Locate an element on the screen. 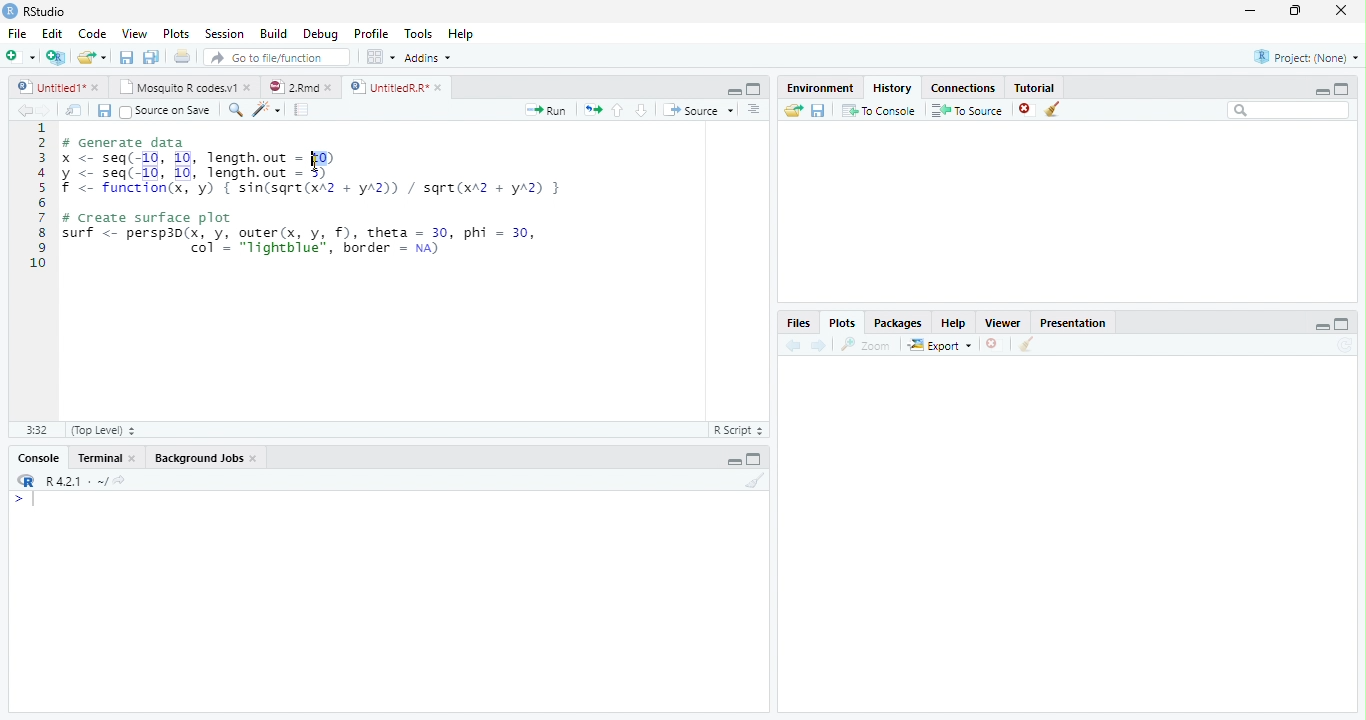  close is located at coordinates (438, 87).